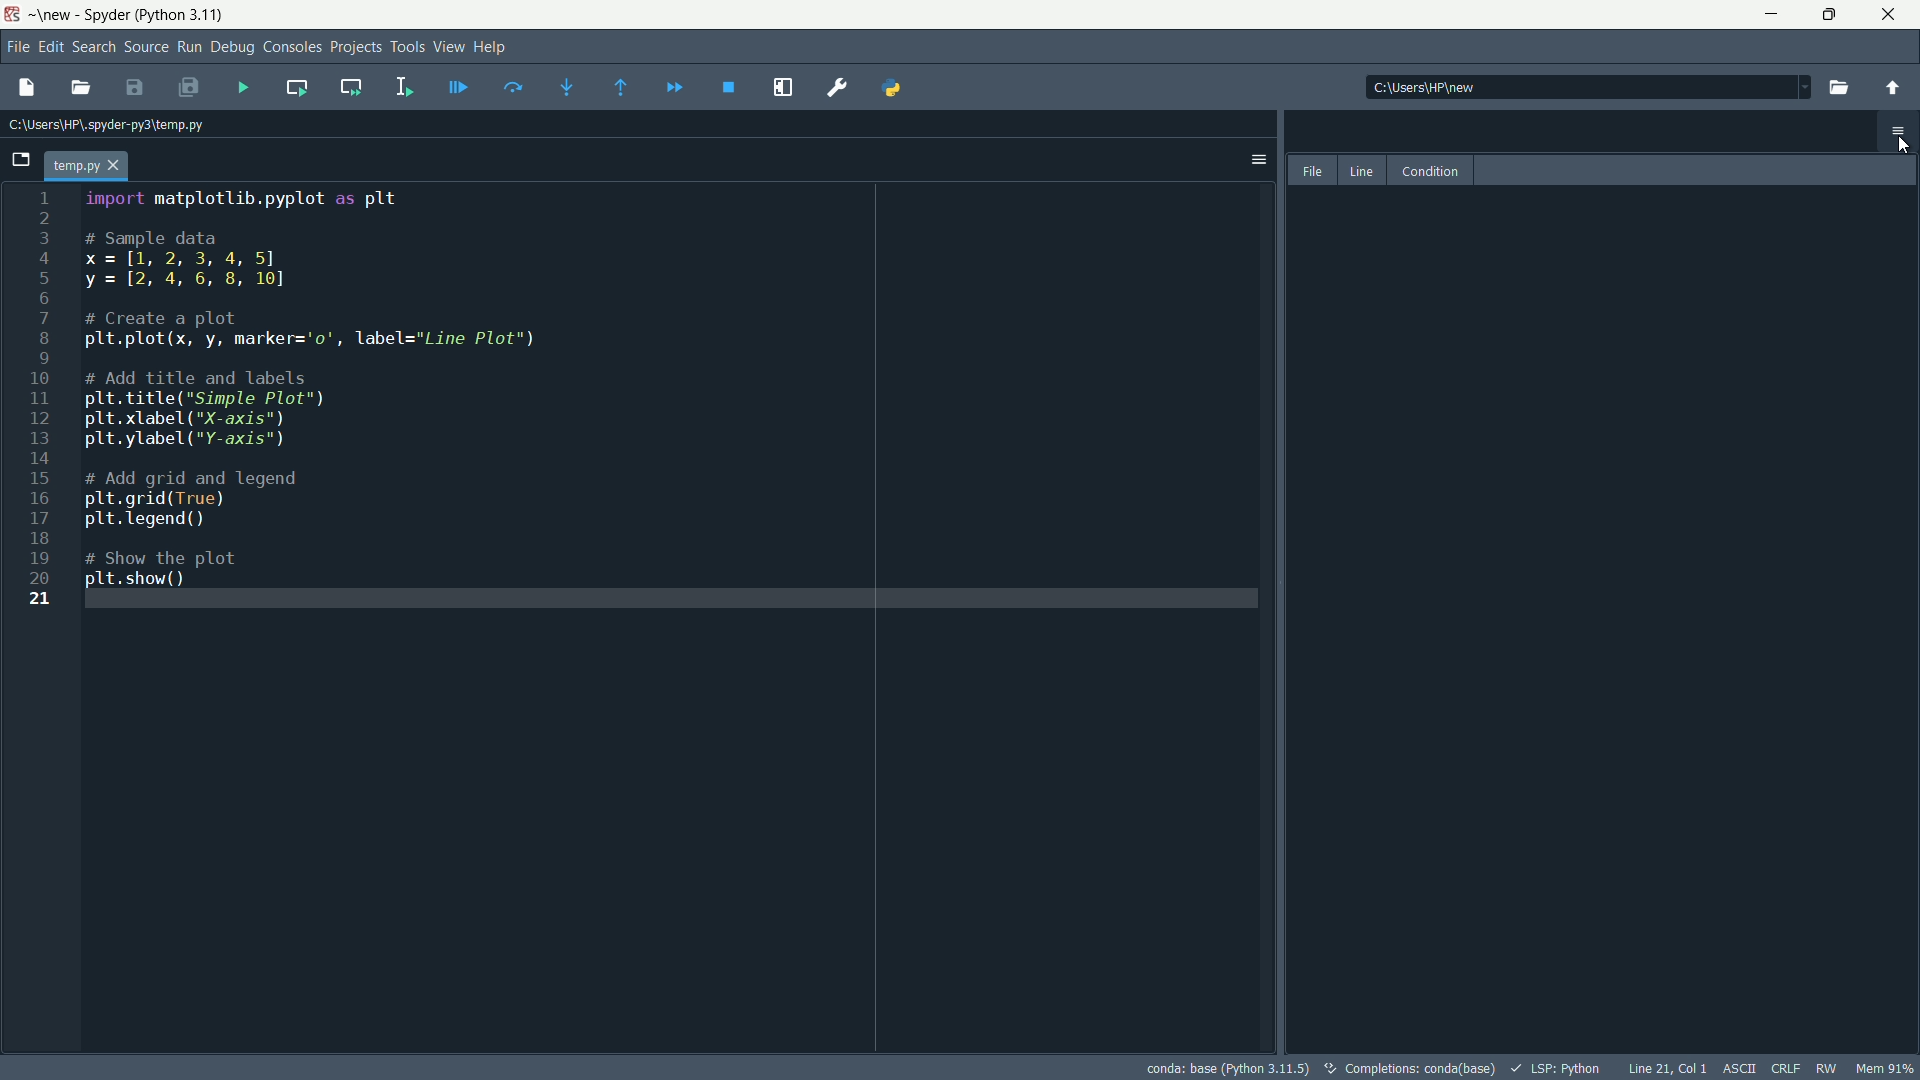 This screenshot has height=1080, width=1920. Describe the element at coordinates (22, 160) in the screenshot. I see `browse tab` at that location.